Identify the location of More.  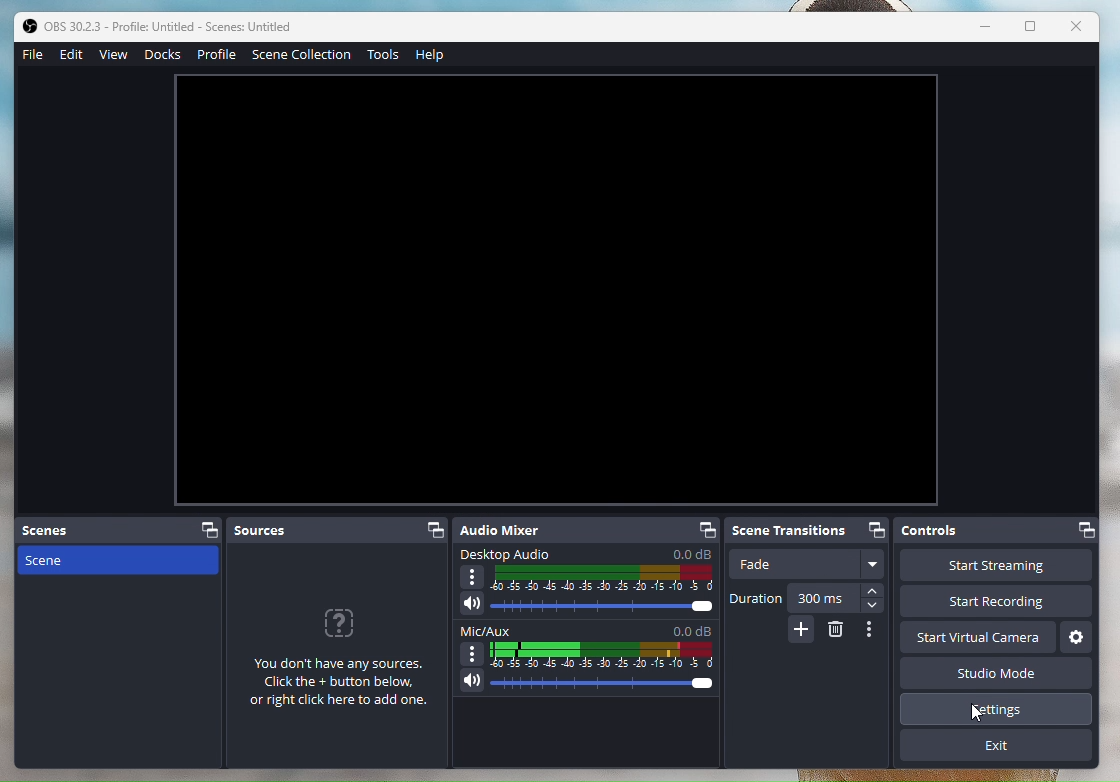
(801, 633).